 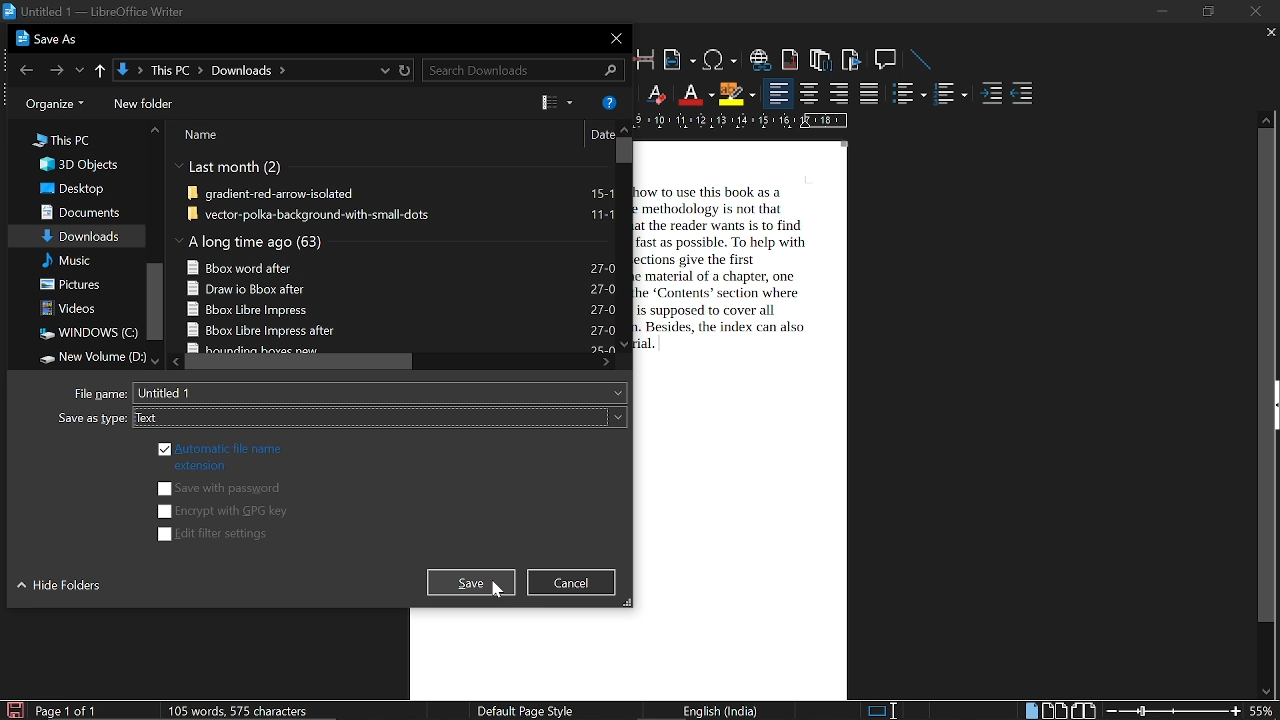 I want to click on insert page break, so click(x=646, y=59).